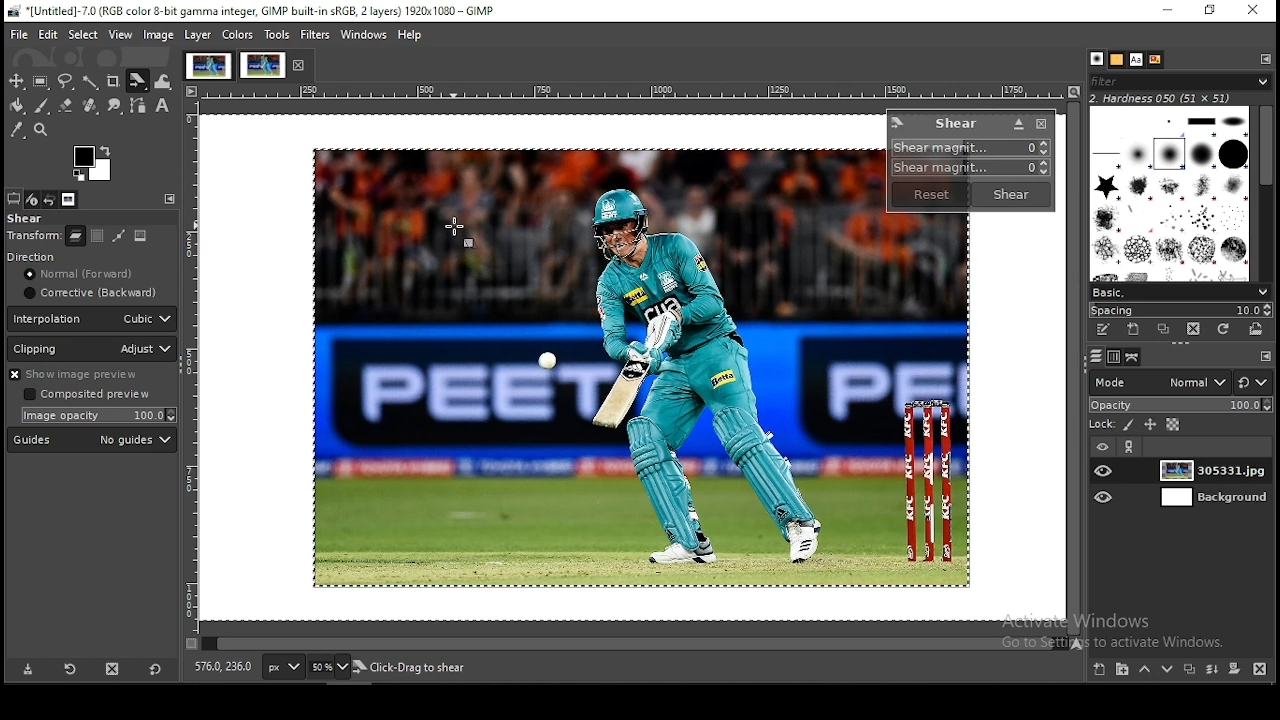  What do you see at coordinates (262, 11) in the screenshot?
I see `*[Untitled]-7.0 (RGB color 8-bit gamma integer, GIMP built-in sRGB, 2 layers) 1920x1080 - GIMP` at bounding box center [262, 11].